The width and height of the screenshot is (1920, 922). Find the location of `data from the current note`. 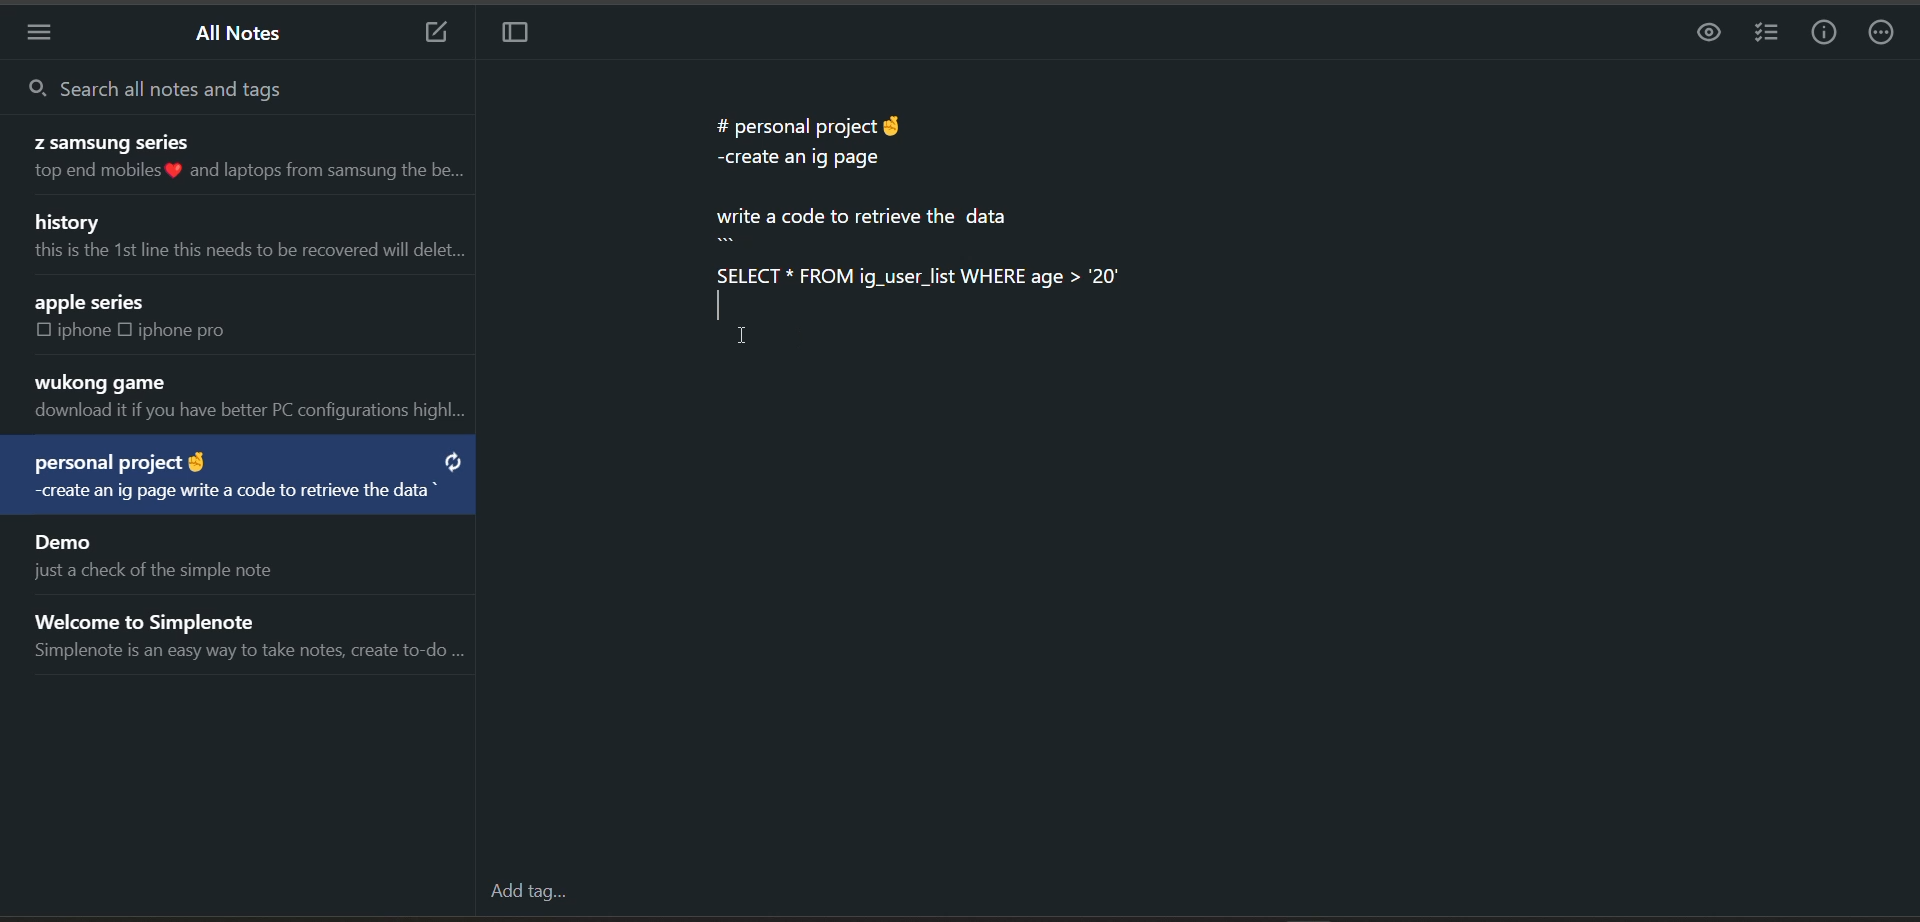

data from the current note is located at coordinates (917, 213).